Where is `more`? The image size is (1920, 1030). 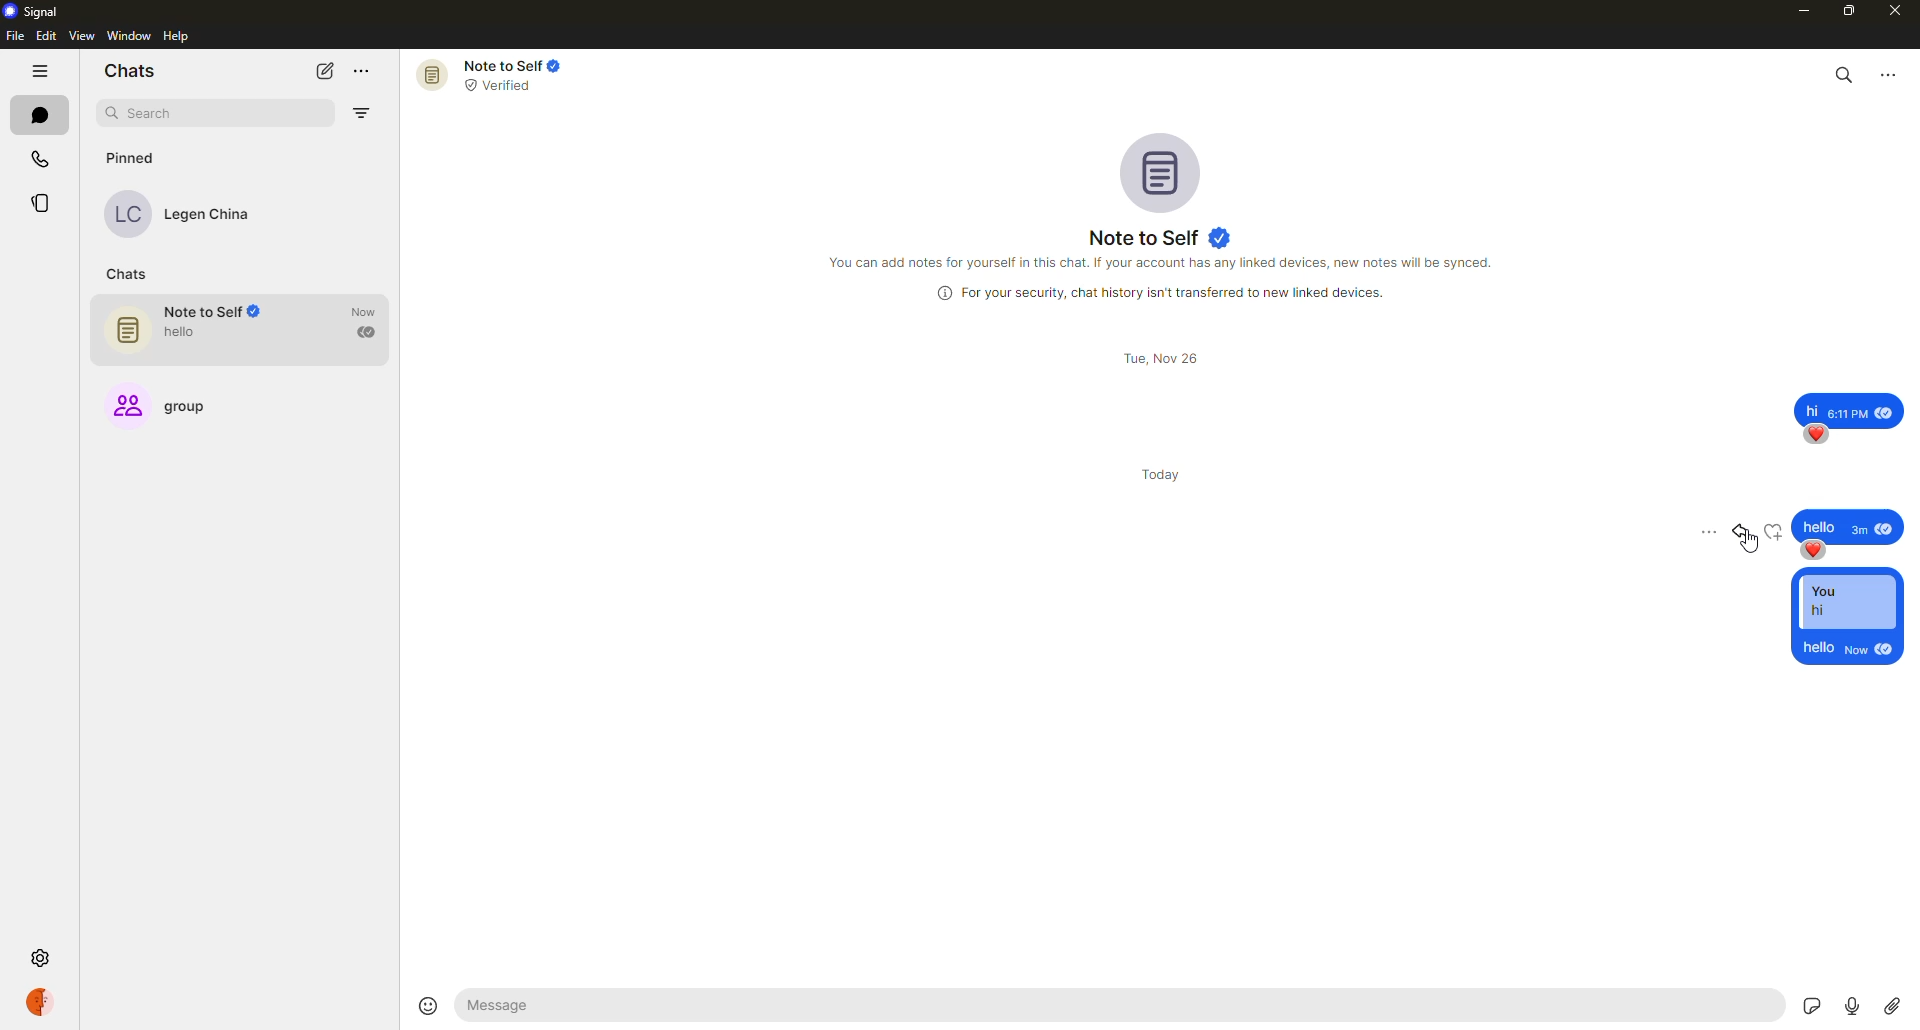
more is located at coordinates (367, 70).